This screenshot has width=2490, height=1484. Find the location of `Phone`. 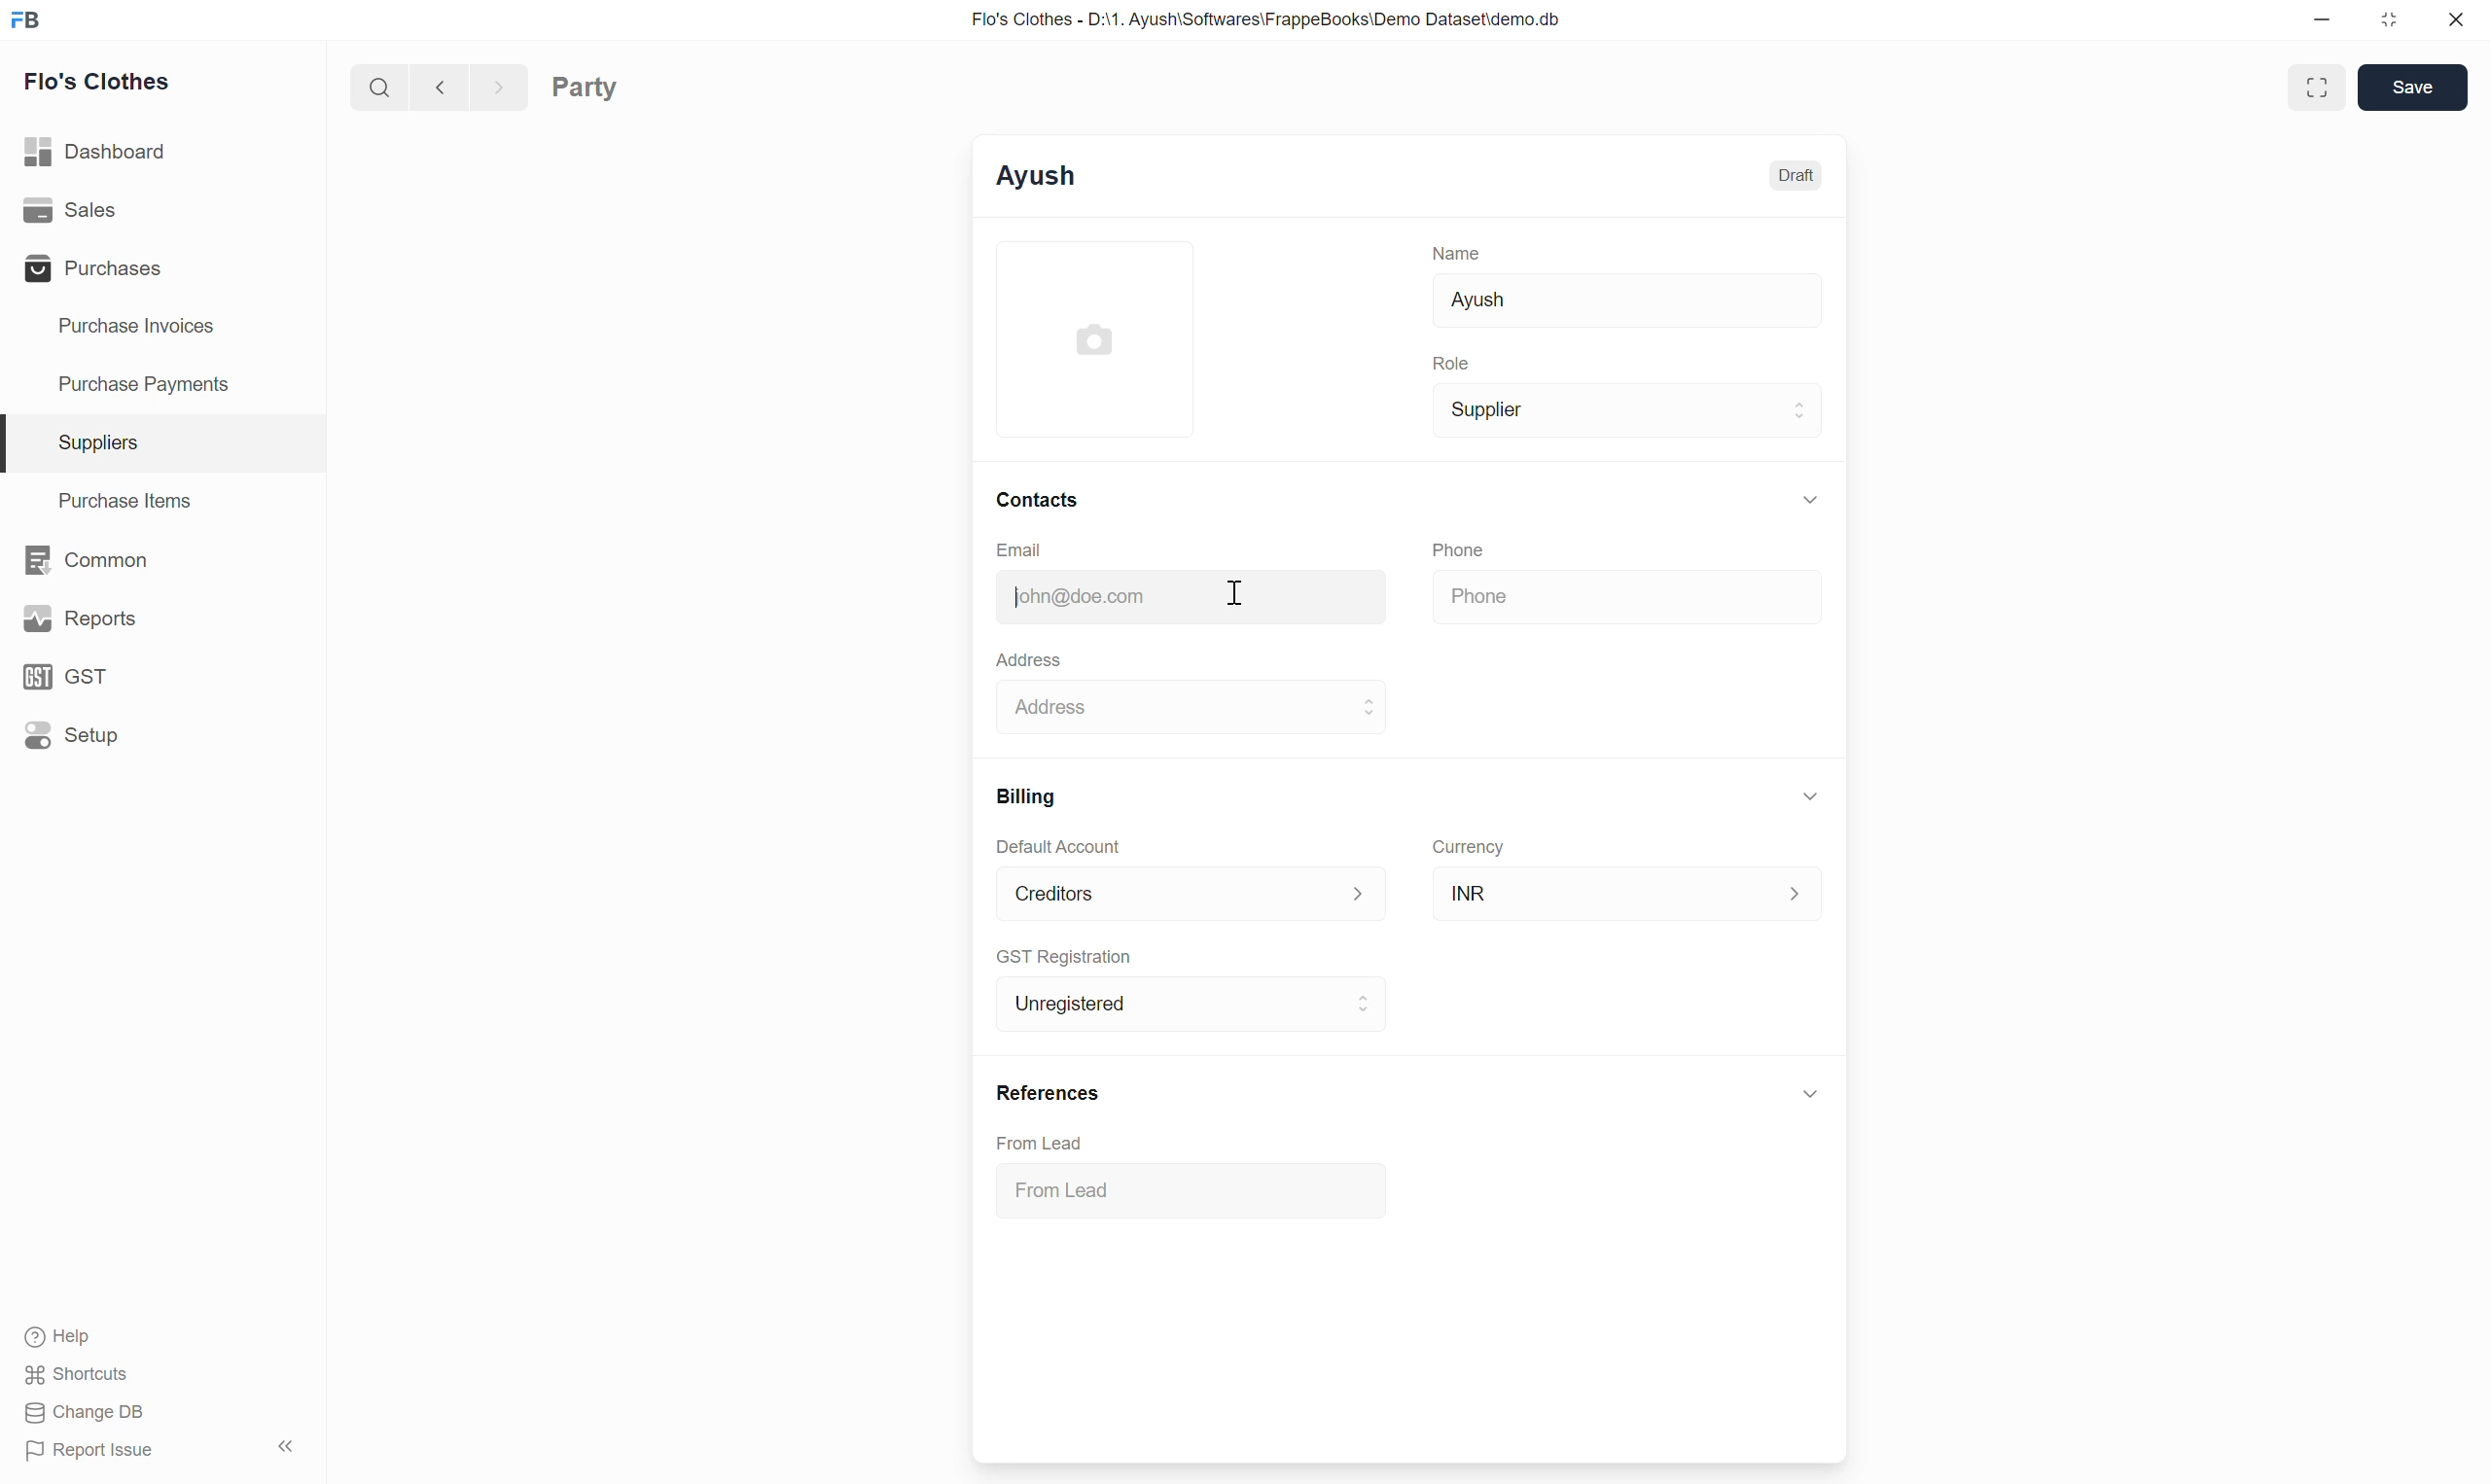

Phone is located at coordinates (1459, 549).